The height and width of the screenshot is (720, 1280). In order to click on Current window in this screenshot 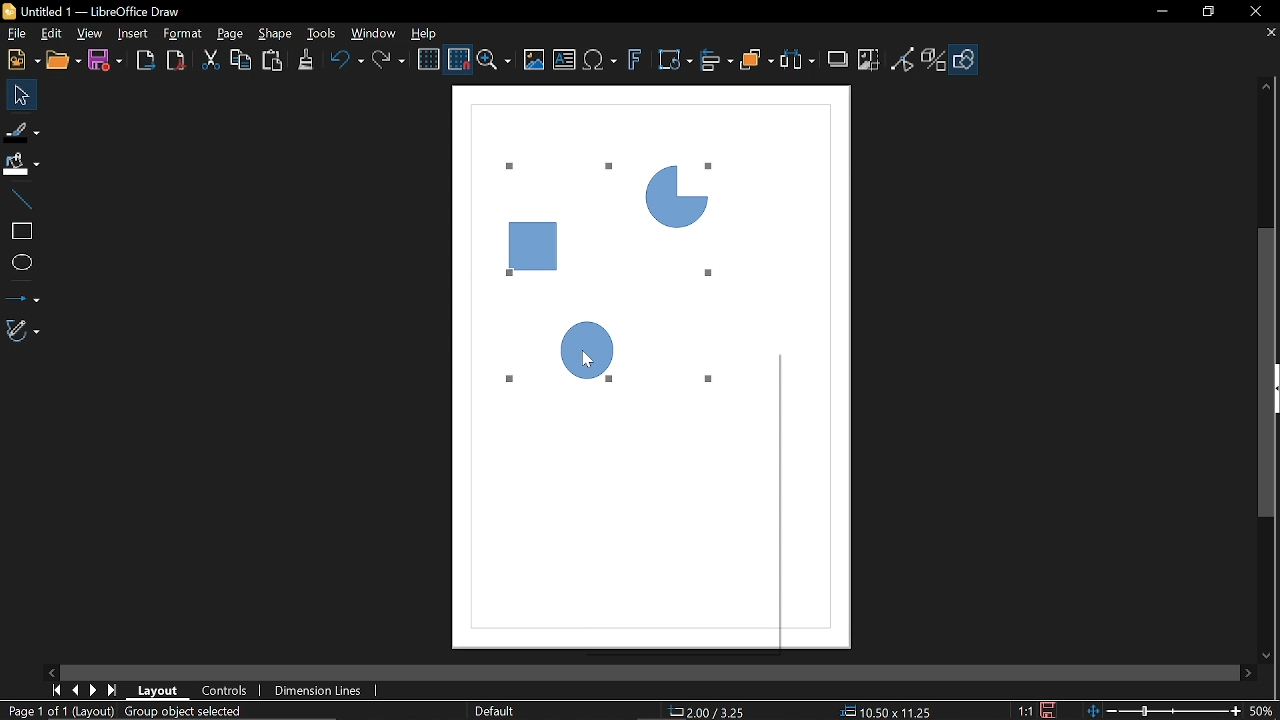, I will do `click(96, 11)`.